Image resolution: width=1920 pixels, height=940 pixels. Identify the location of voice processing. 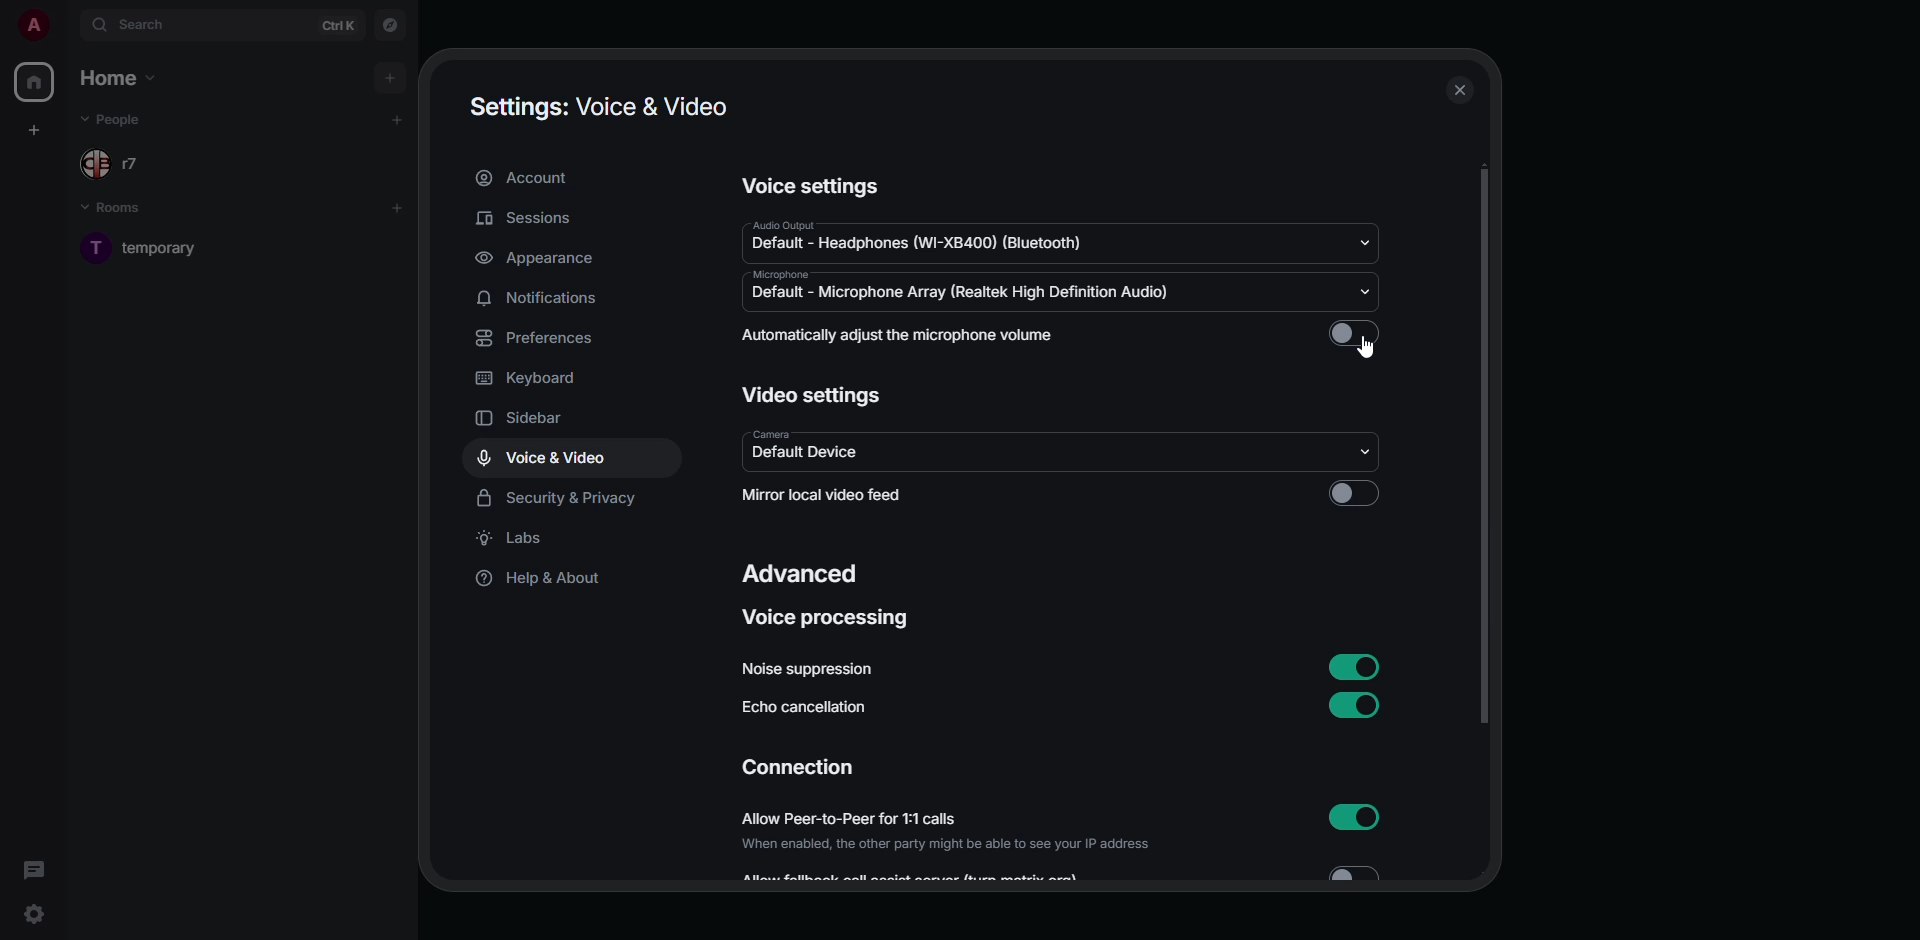
(828, 618).